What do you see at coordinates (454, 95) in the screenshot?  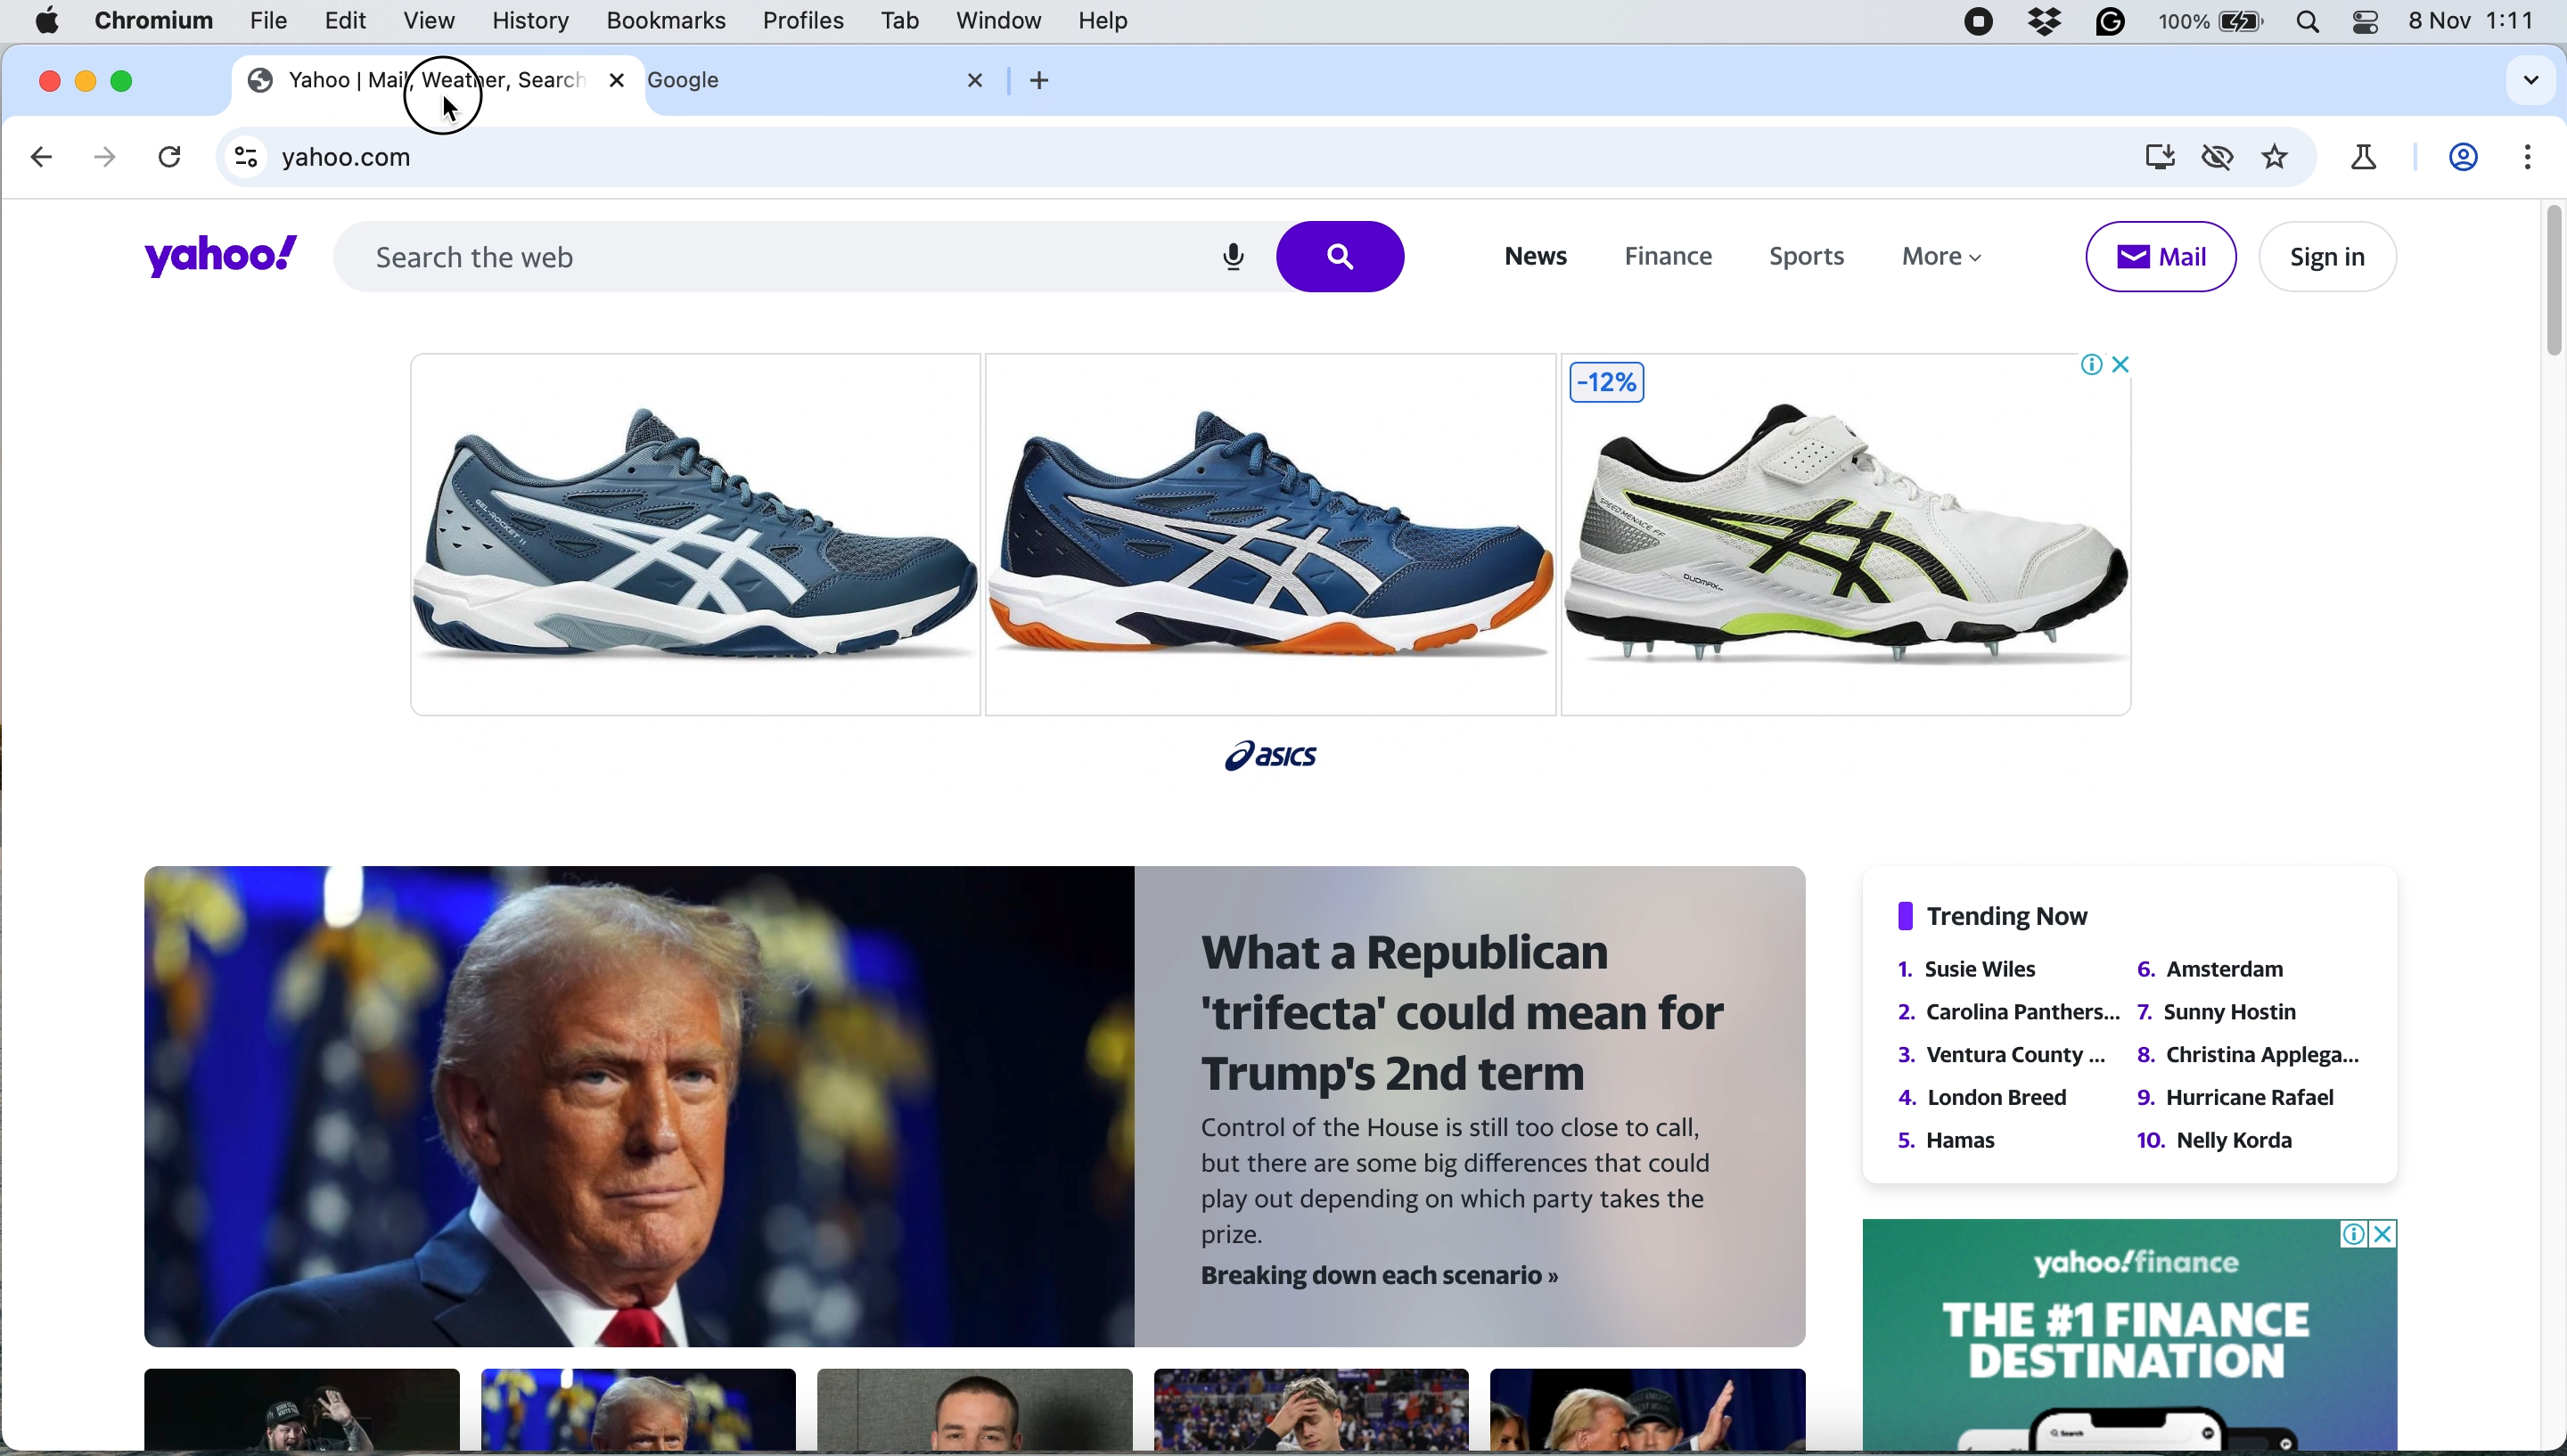 I see `cursor` at bounding box center [454, 95].